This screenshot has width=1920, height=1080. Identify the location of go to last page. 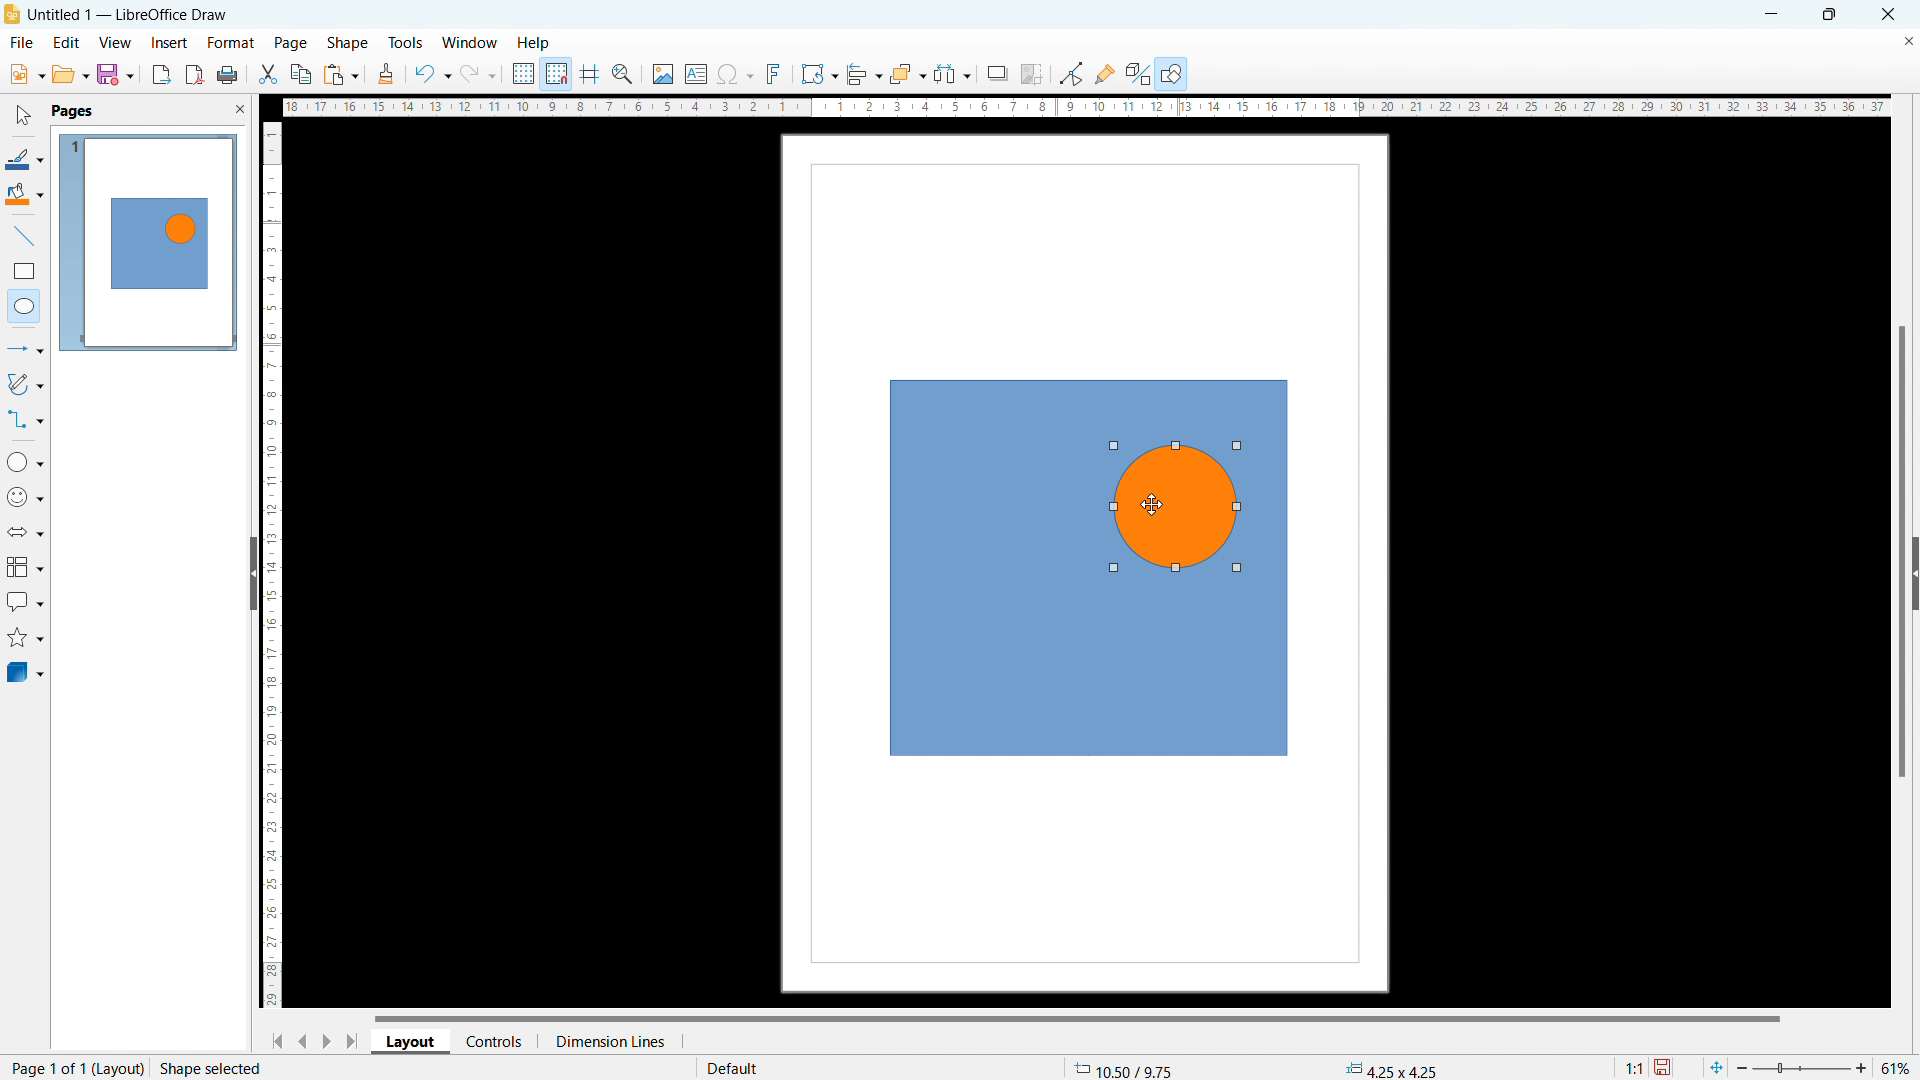
(354, 1041).